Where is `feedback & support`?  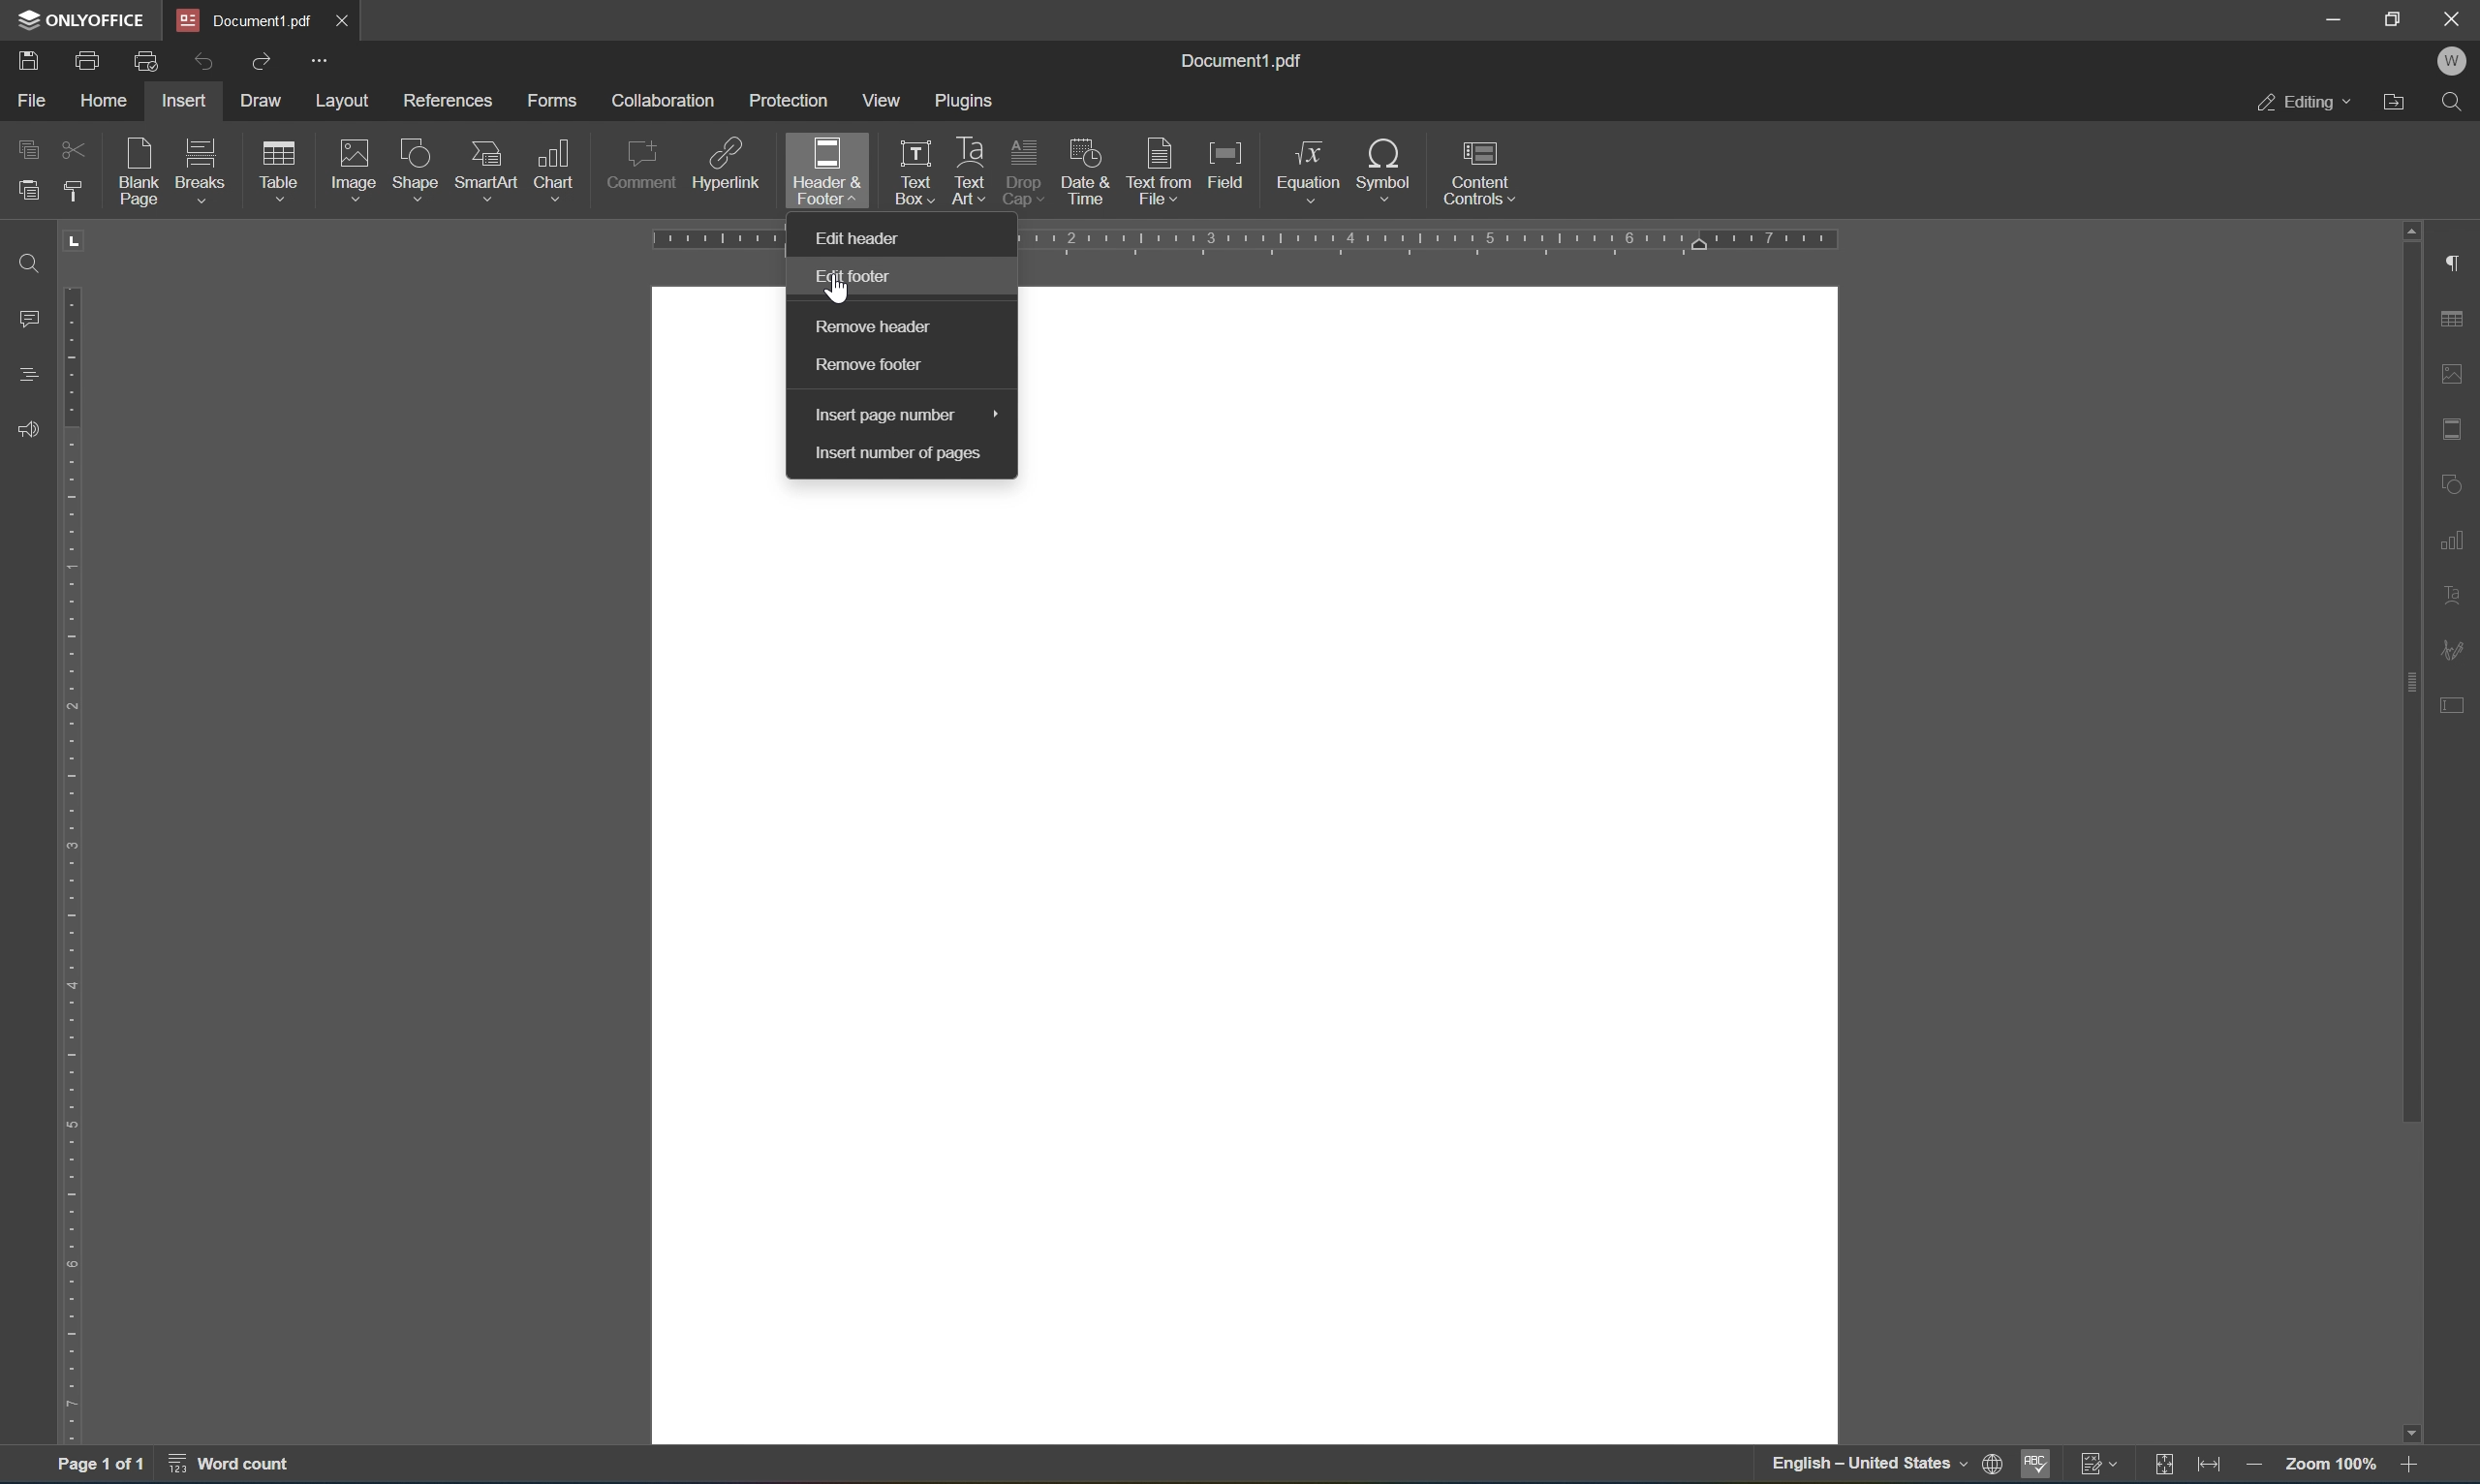
feedback & support is located at coordinates (30, 426).